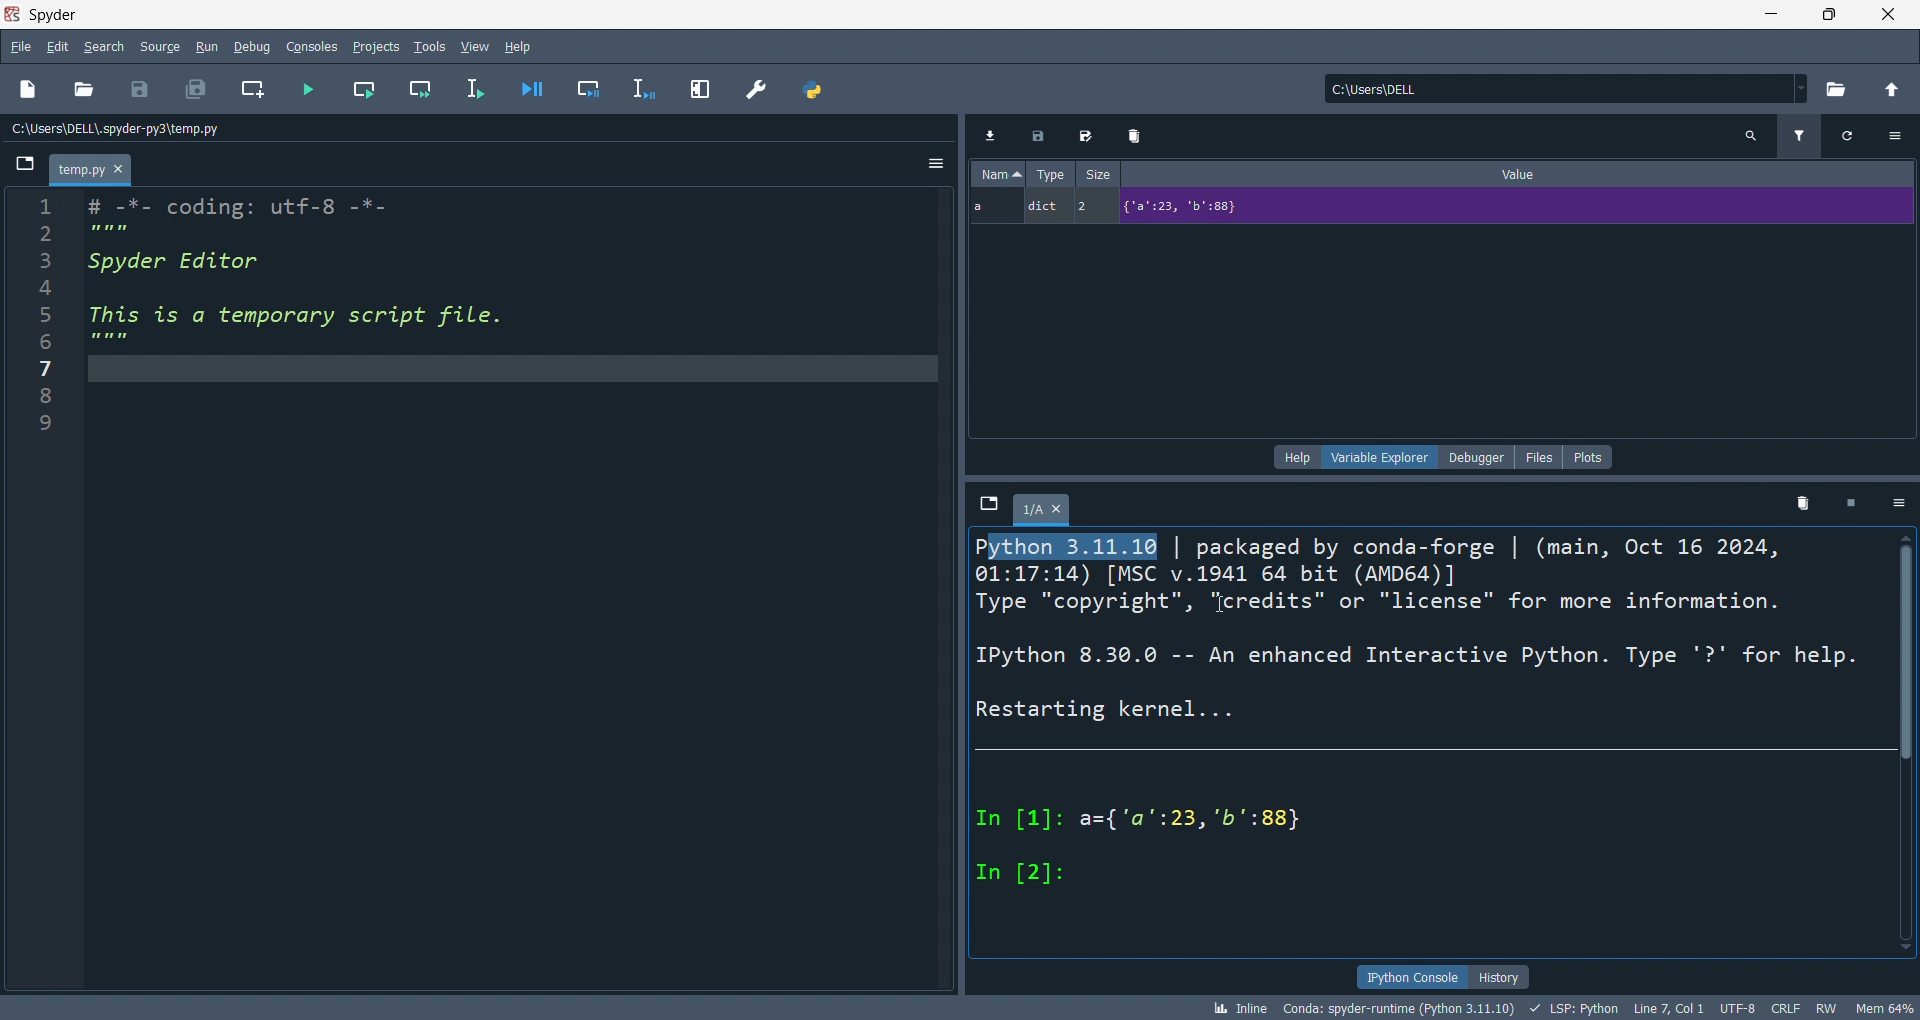 This screenshot has height=1020, width=1920. I want to click on browse tabs, so click(26, 168).